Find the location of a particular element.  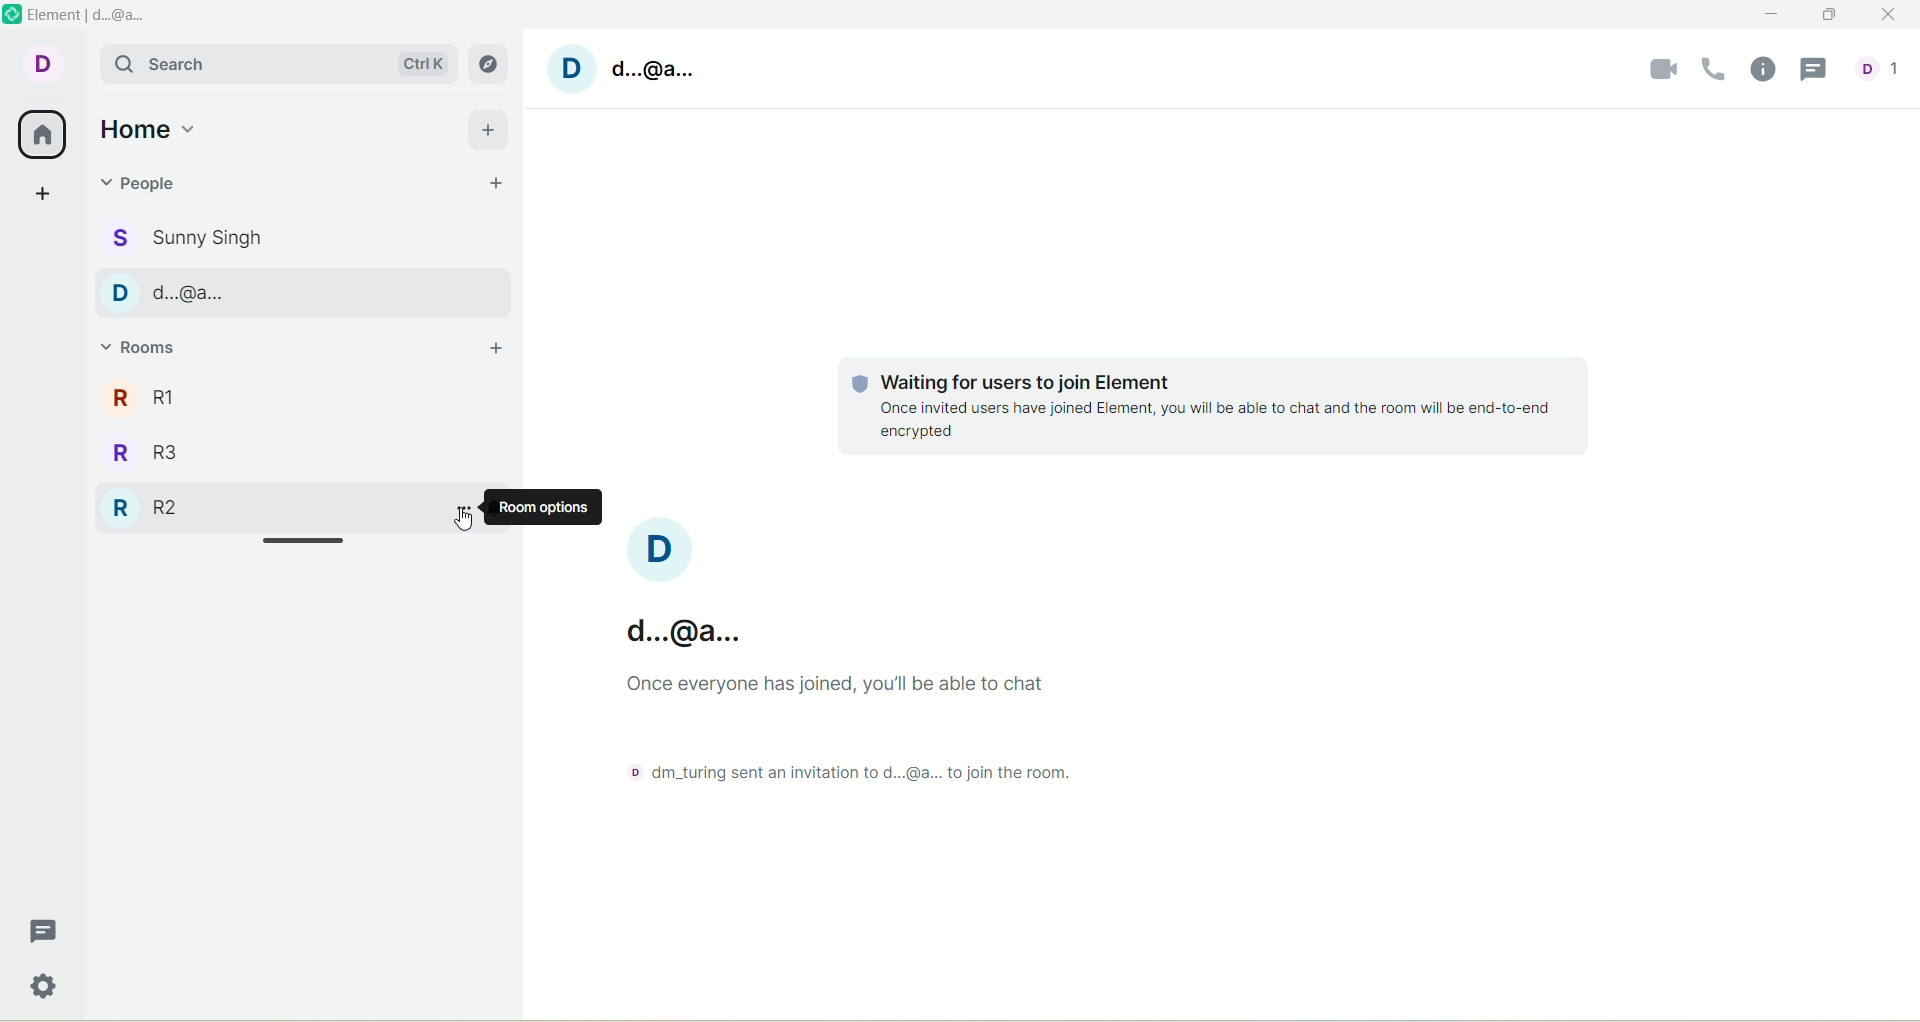

account is located at coordinates (1882, 70).